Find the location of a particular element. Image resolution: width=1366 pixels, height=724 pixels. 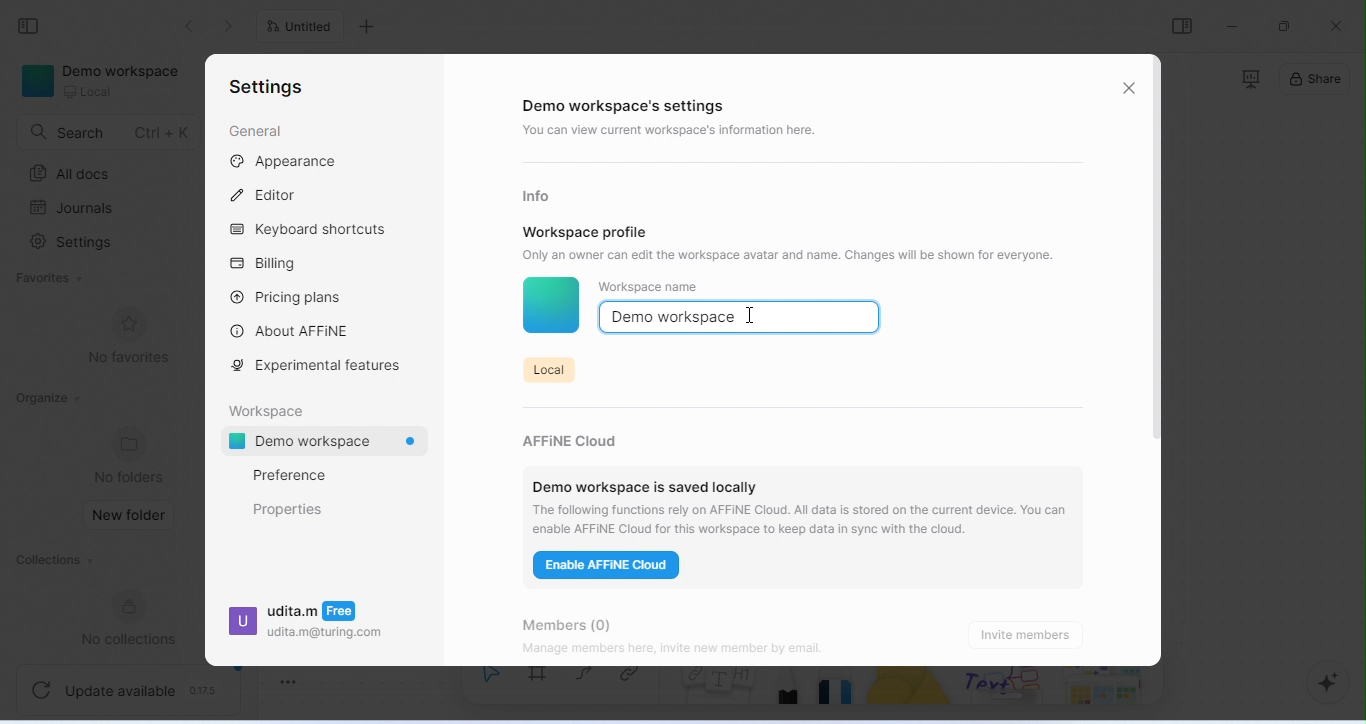

untitled is located at coordinates (304, 28).